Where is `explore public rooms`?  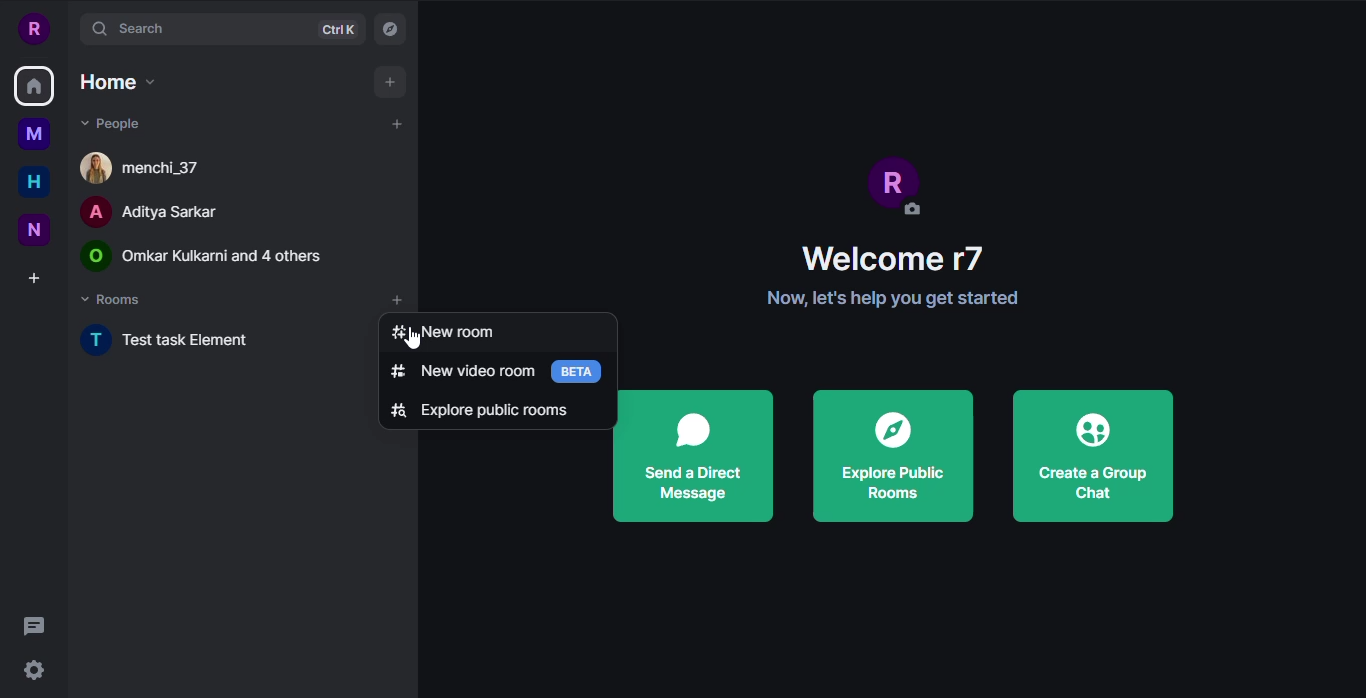 explore public rooms is located at coordinates (479, 410).